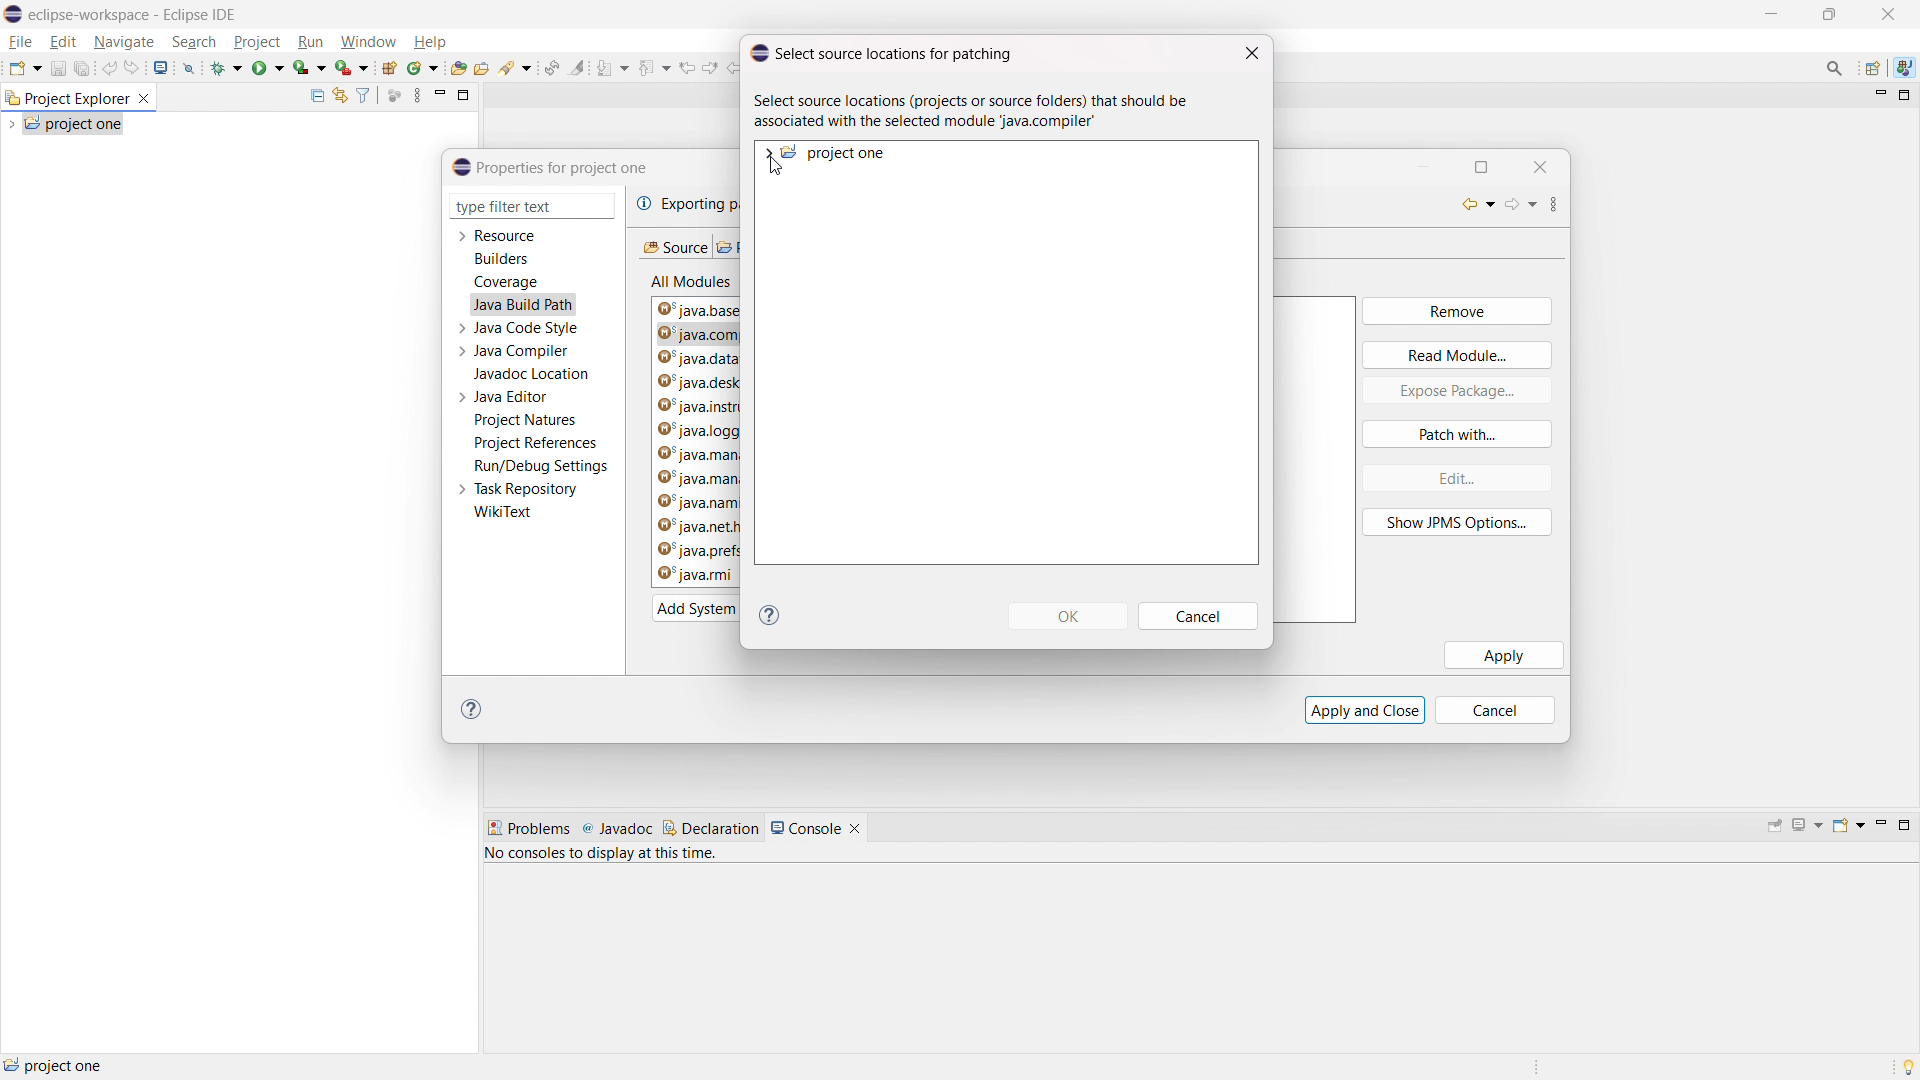  I want to click on task repository, so click(527, 489).